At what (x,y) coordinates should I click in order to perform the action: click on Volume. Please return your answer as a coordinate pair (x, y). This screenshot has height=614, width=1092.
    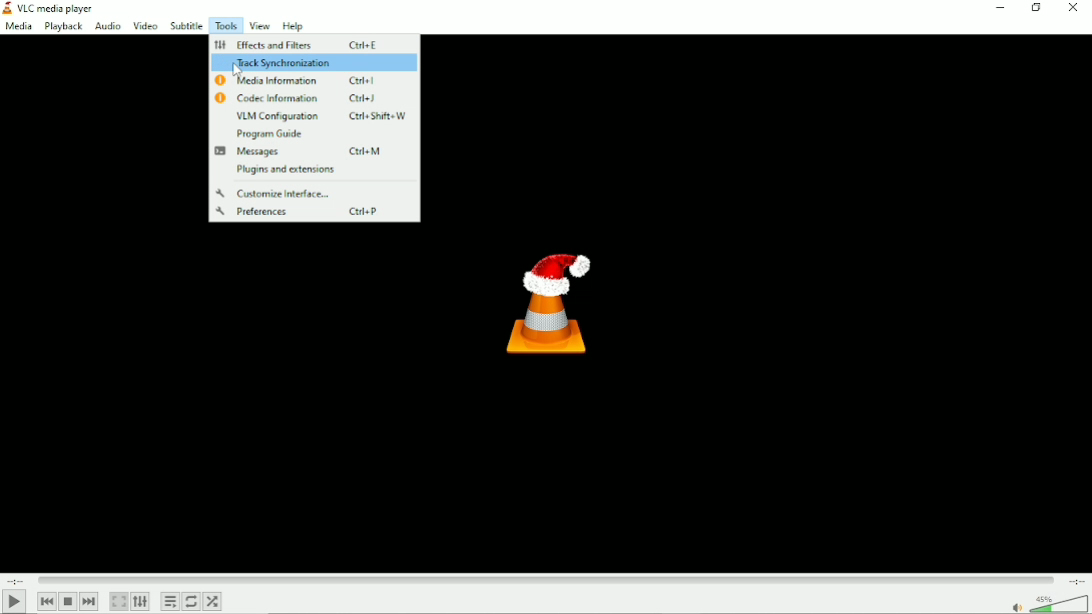
    Looking at the image, I should click on (1047, 602).